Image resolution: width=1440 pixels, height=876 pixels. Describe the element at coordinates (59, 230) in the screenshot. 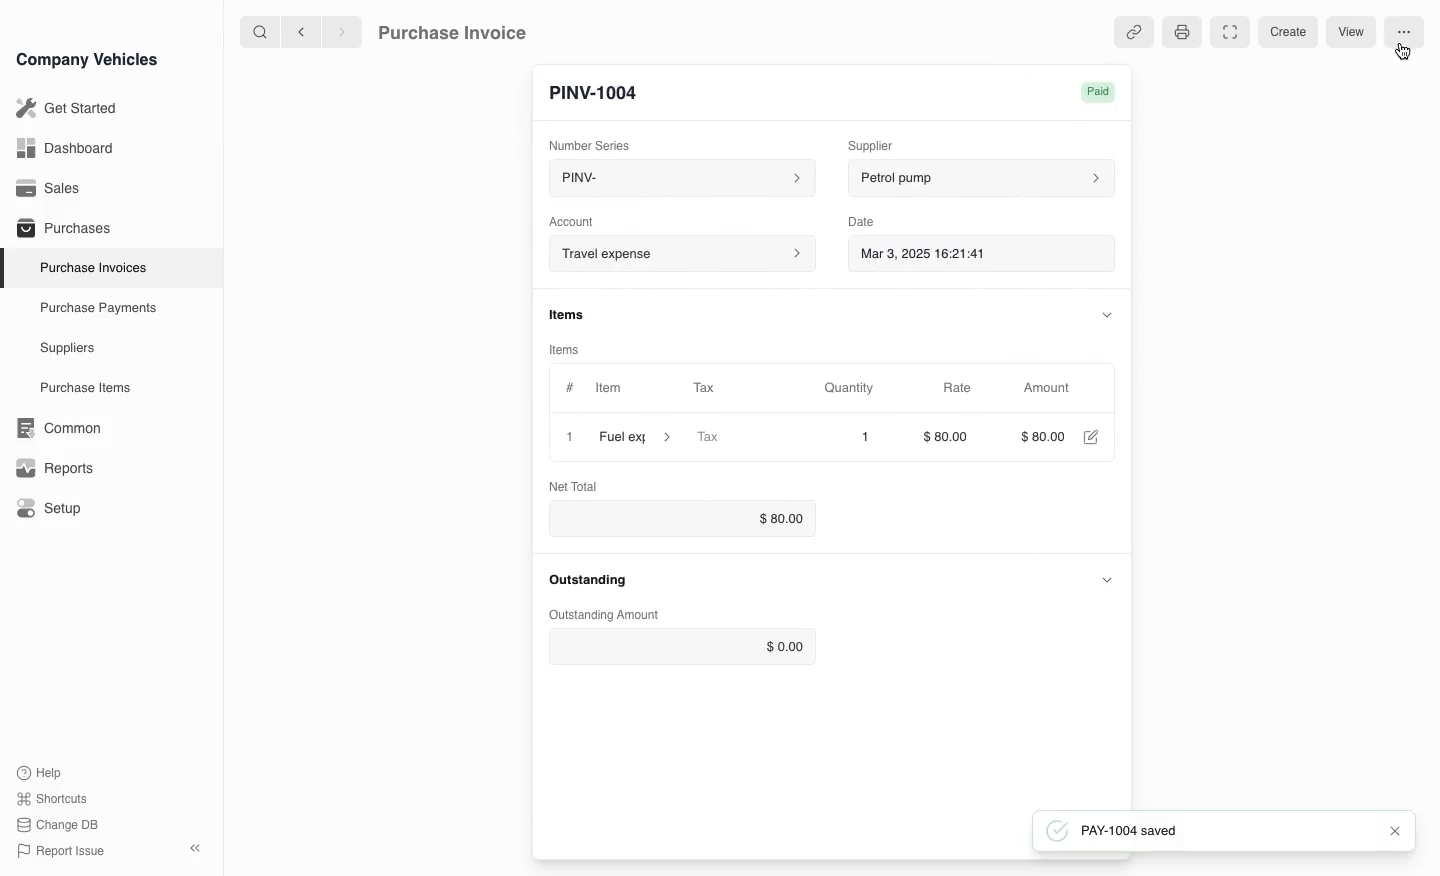

I see `Purchases` at that location.